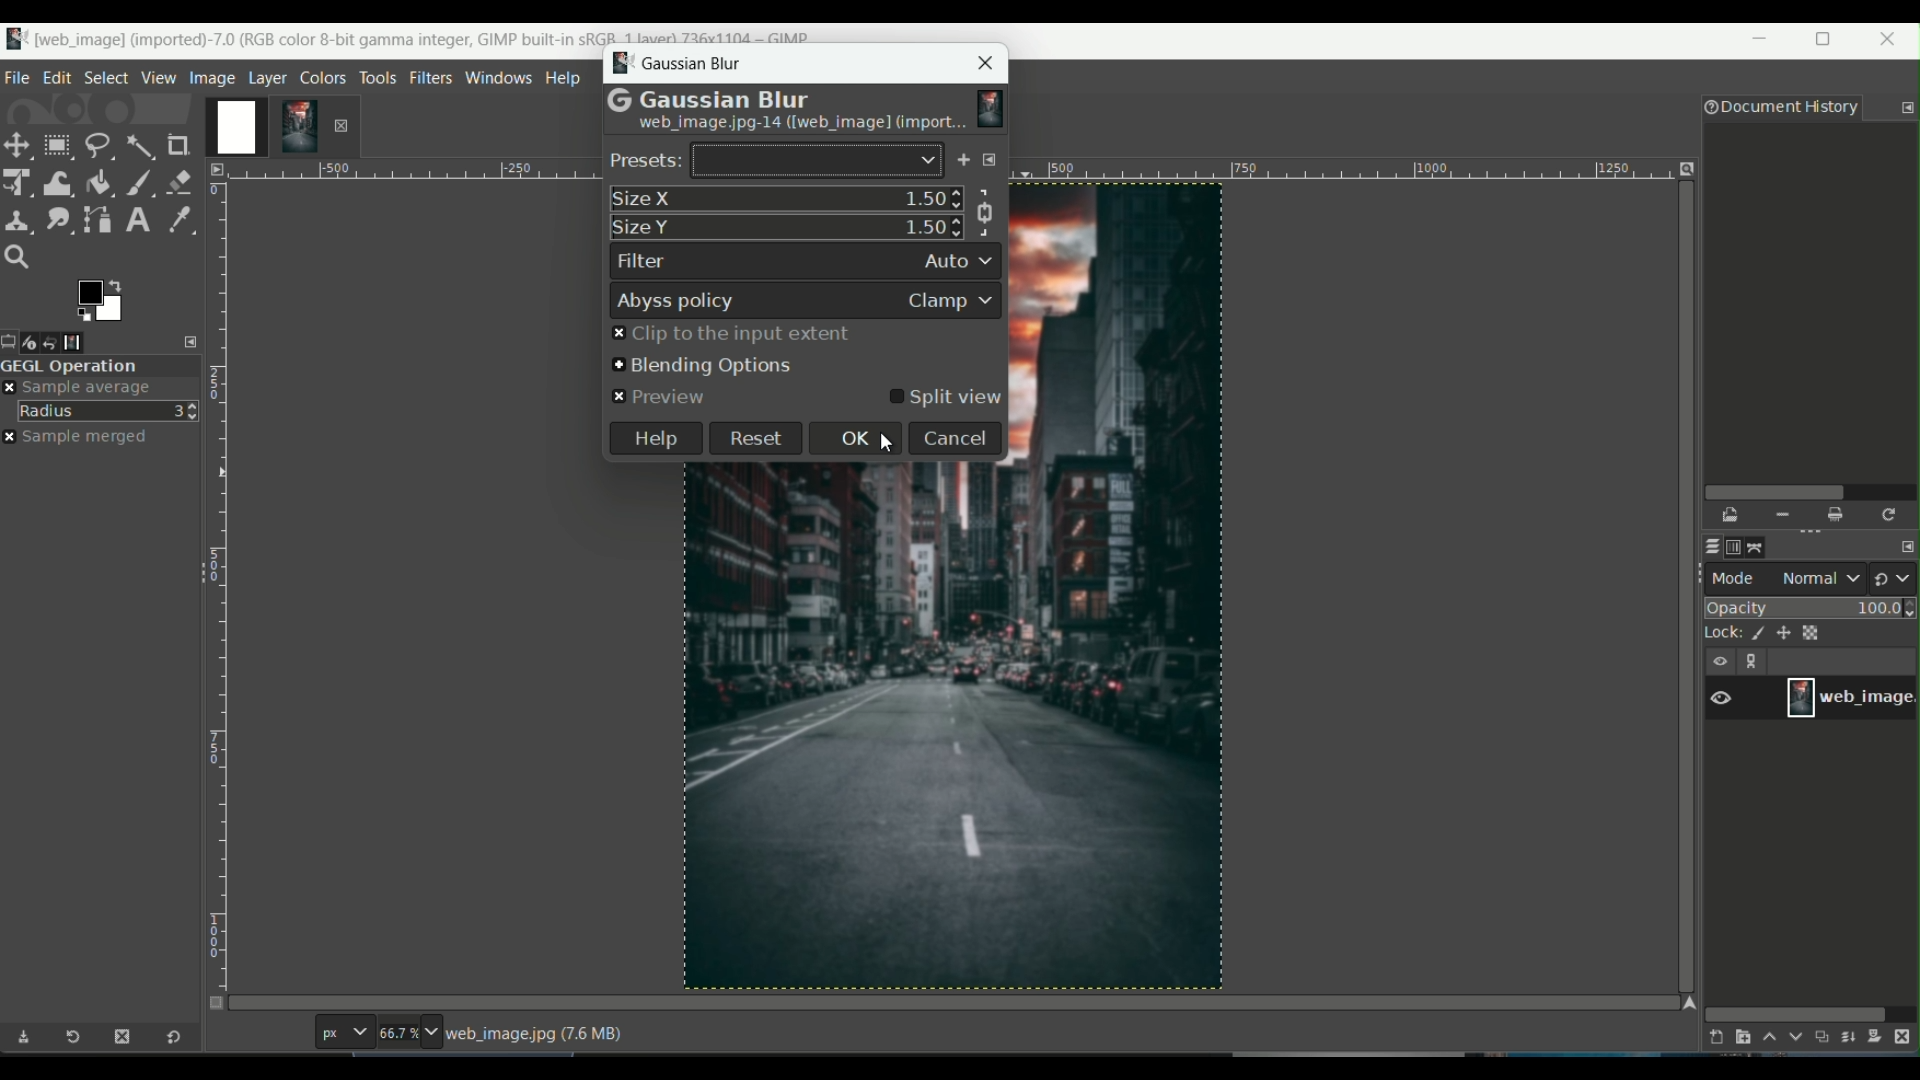  I want to click on preview, so click(661, 398).